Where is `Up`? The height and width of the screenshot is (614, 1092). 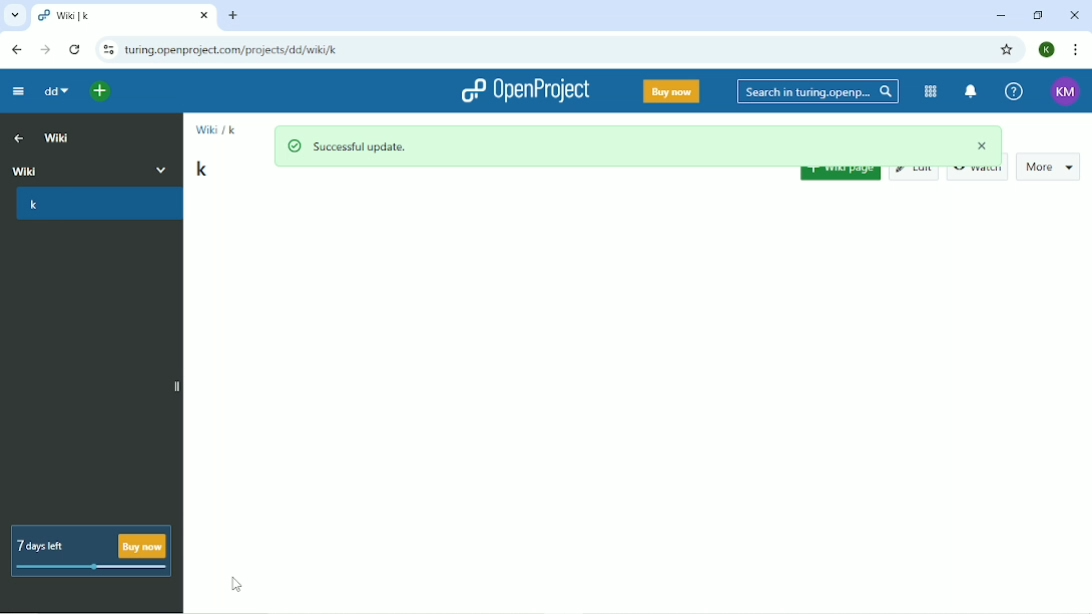 Up is located at coordinates (16, 137).